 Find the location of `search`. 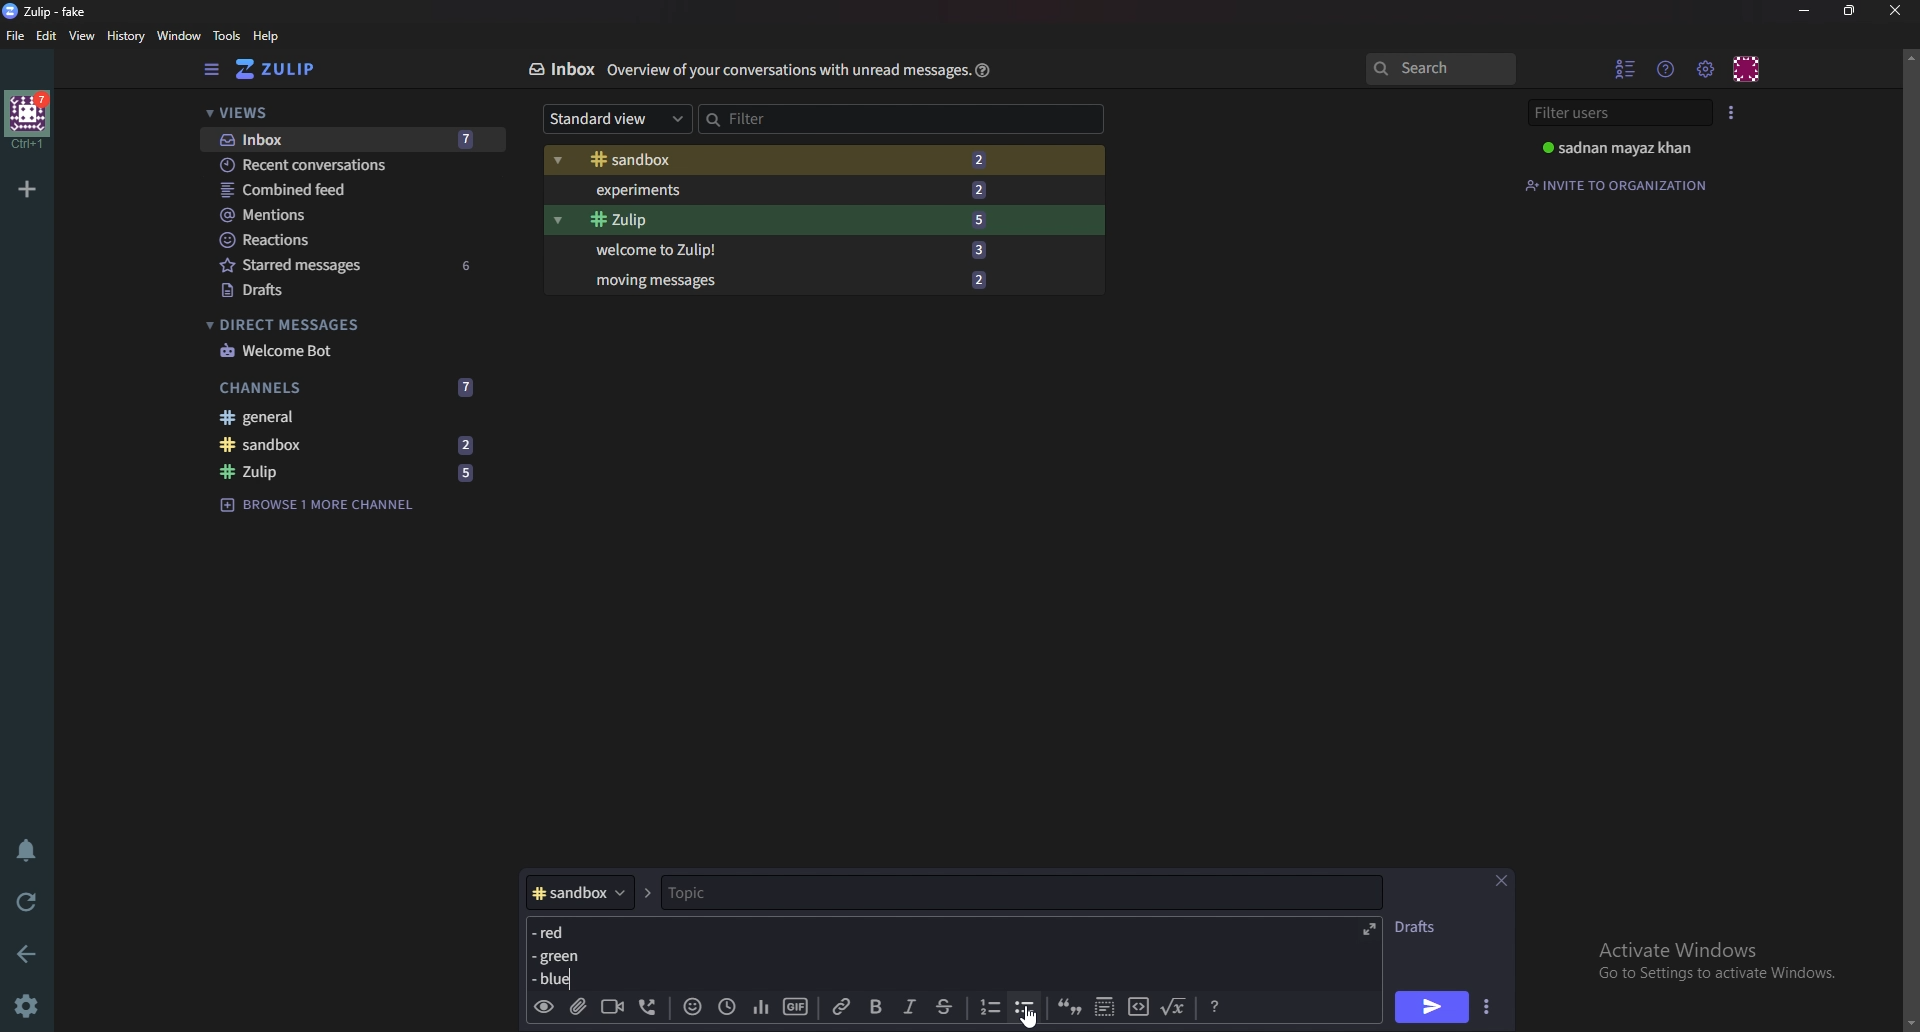

search is located at coordinates (1439, 68).